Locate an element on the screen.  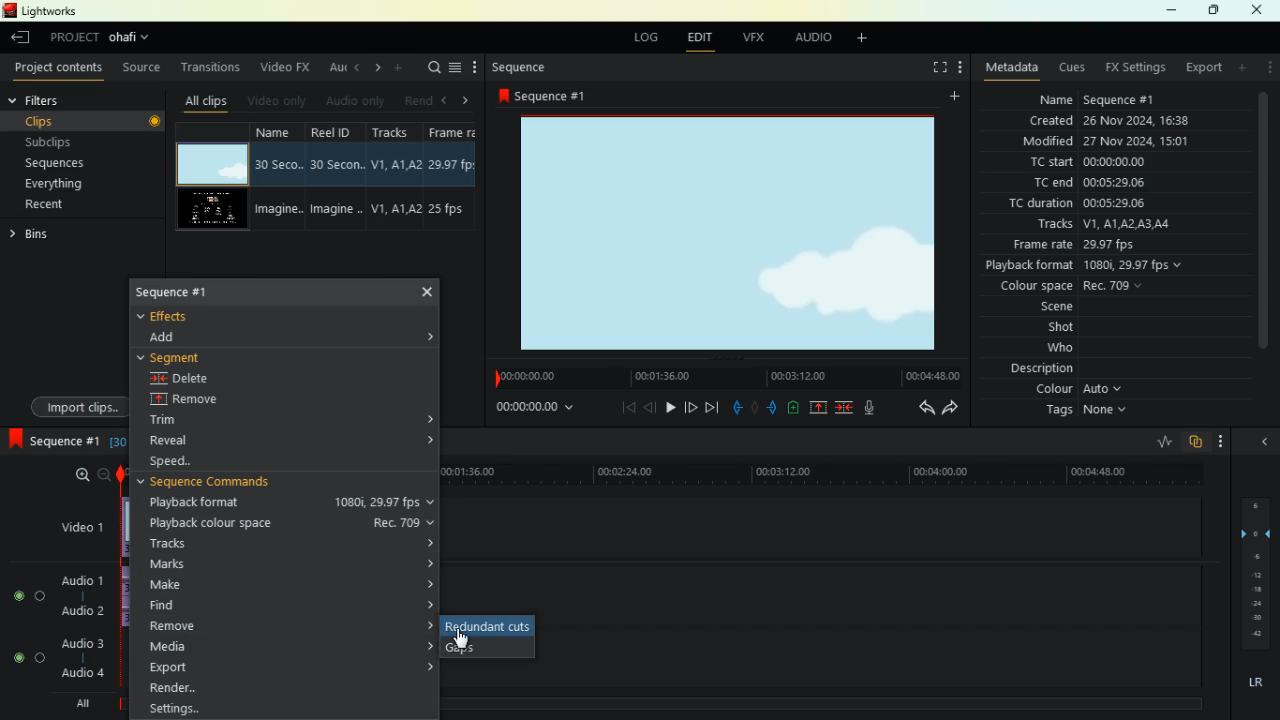
who is located at coordinates (1066, 349).